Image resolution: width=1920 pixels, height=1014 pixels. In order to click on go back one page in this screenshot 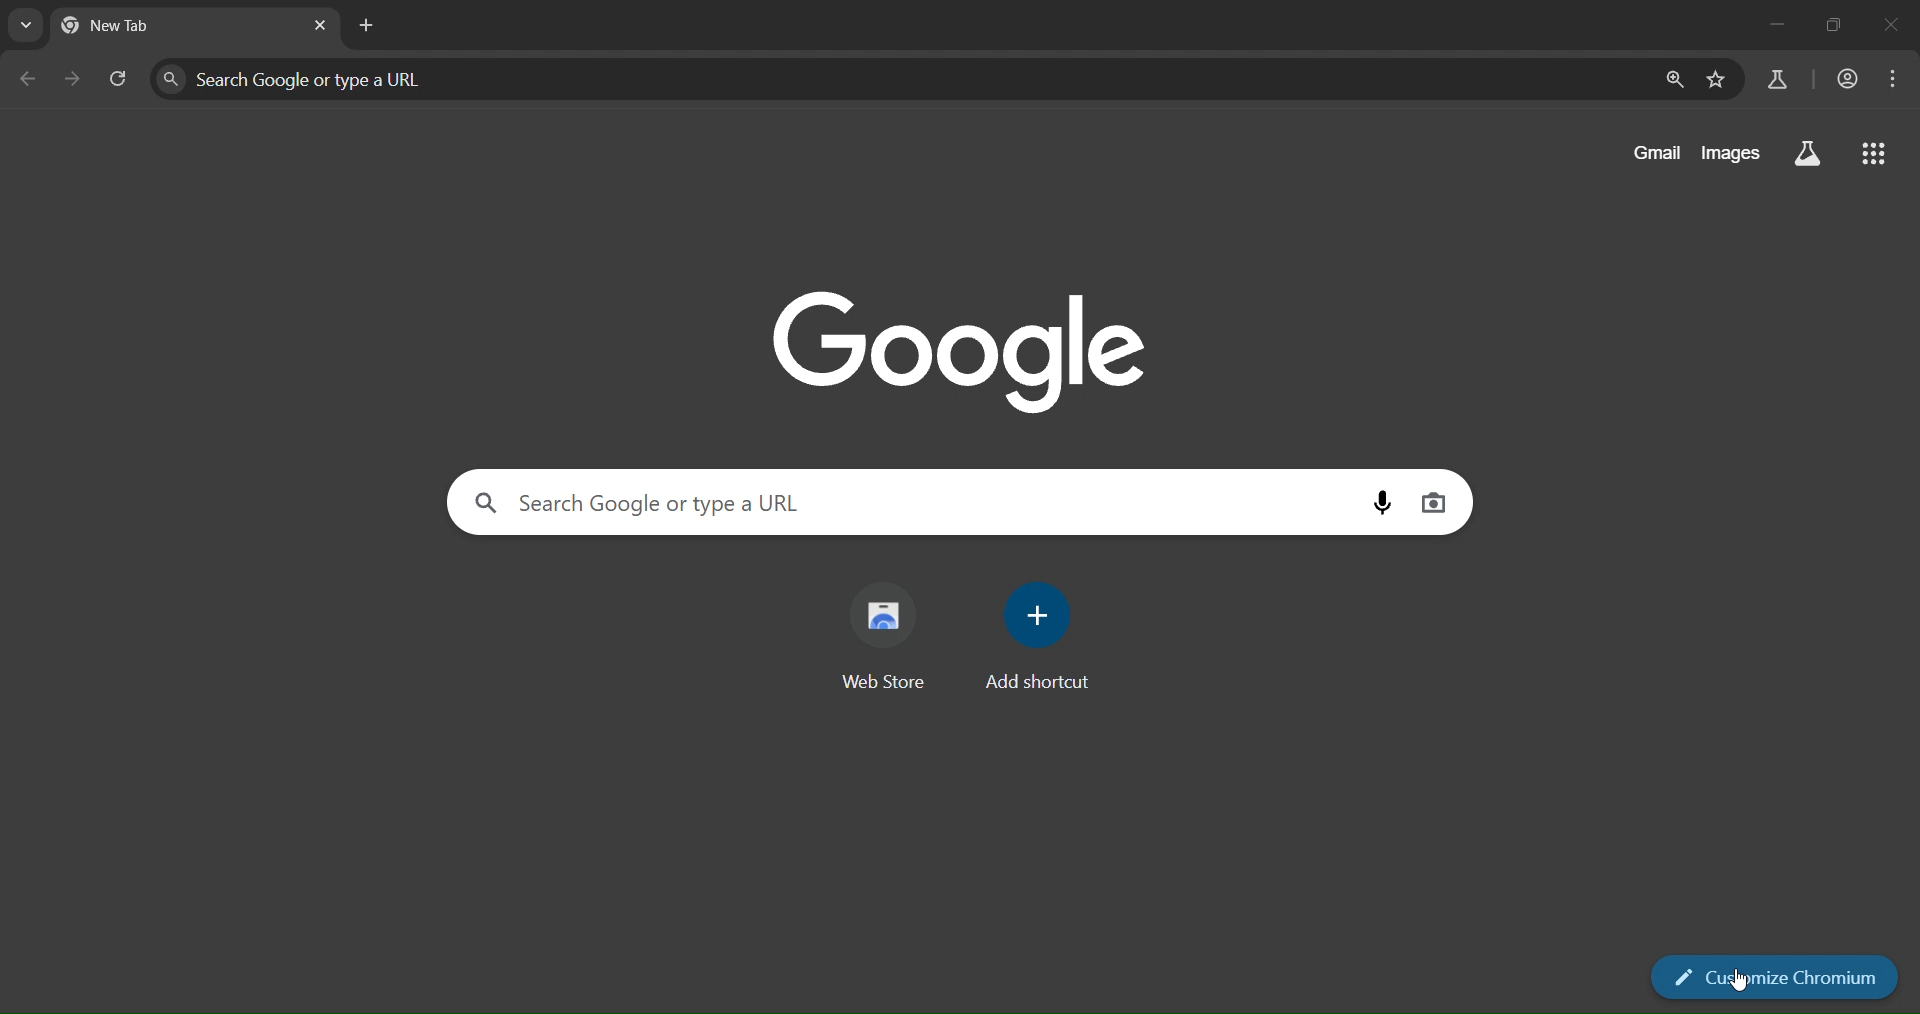, I will do `click(28, 77)`.